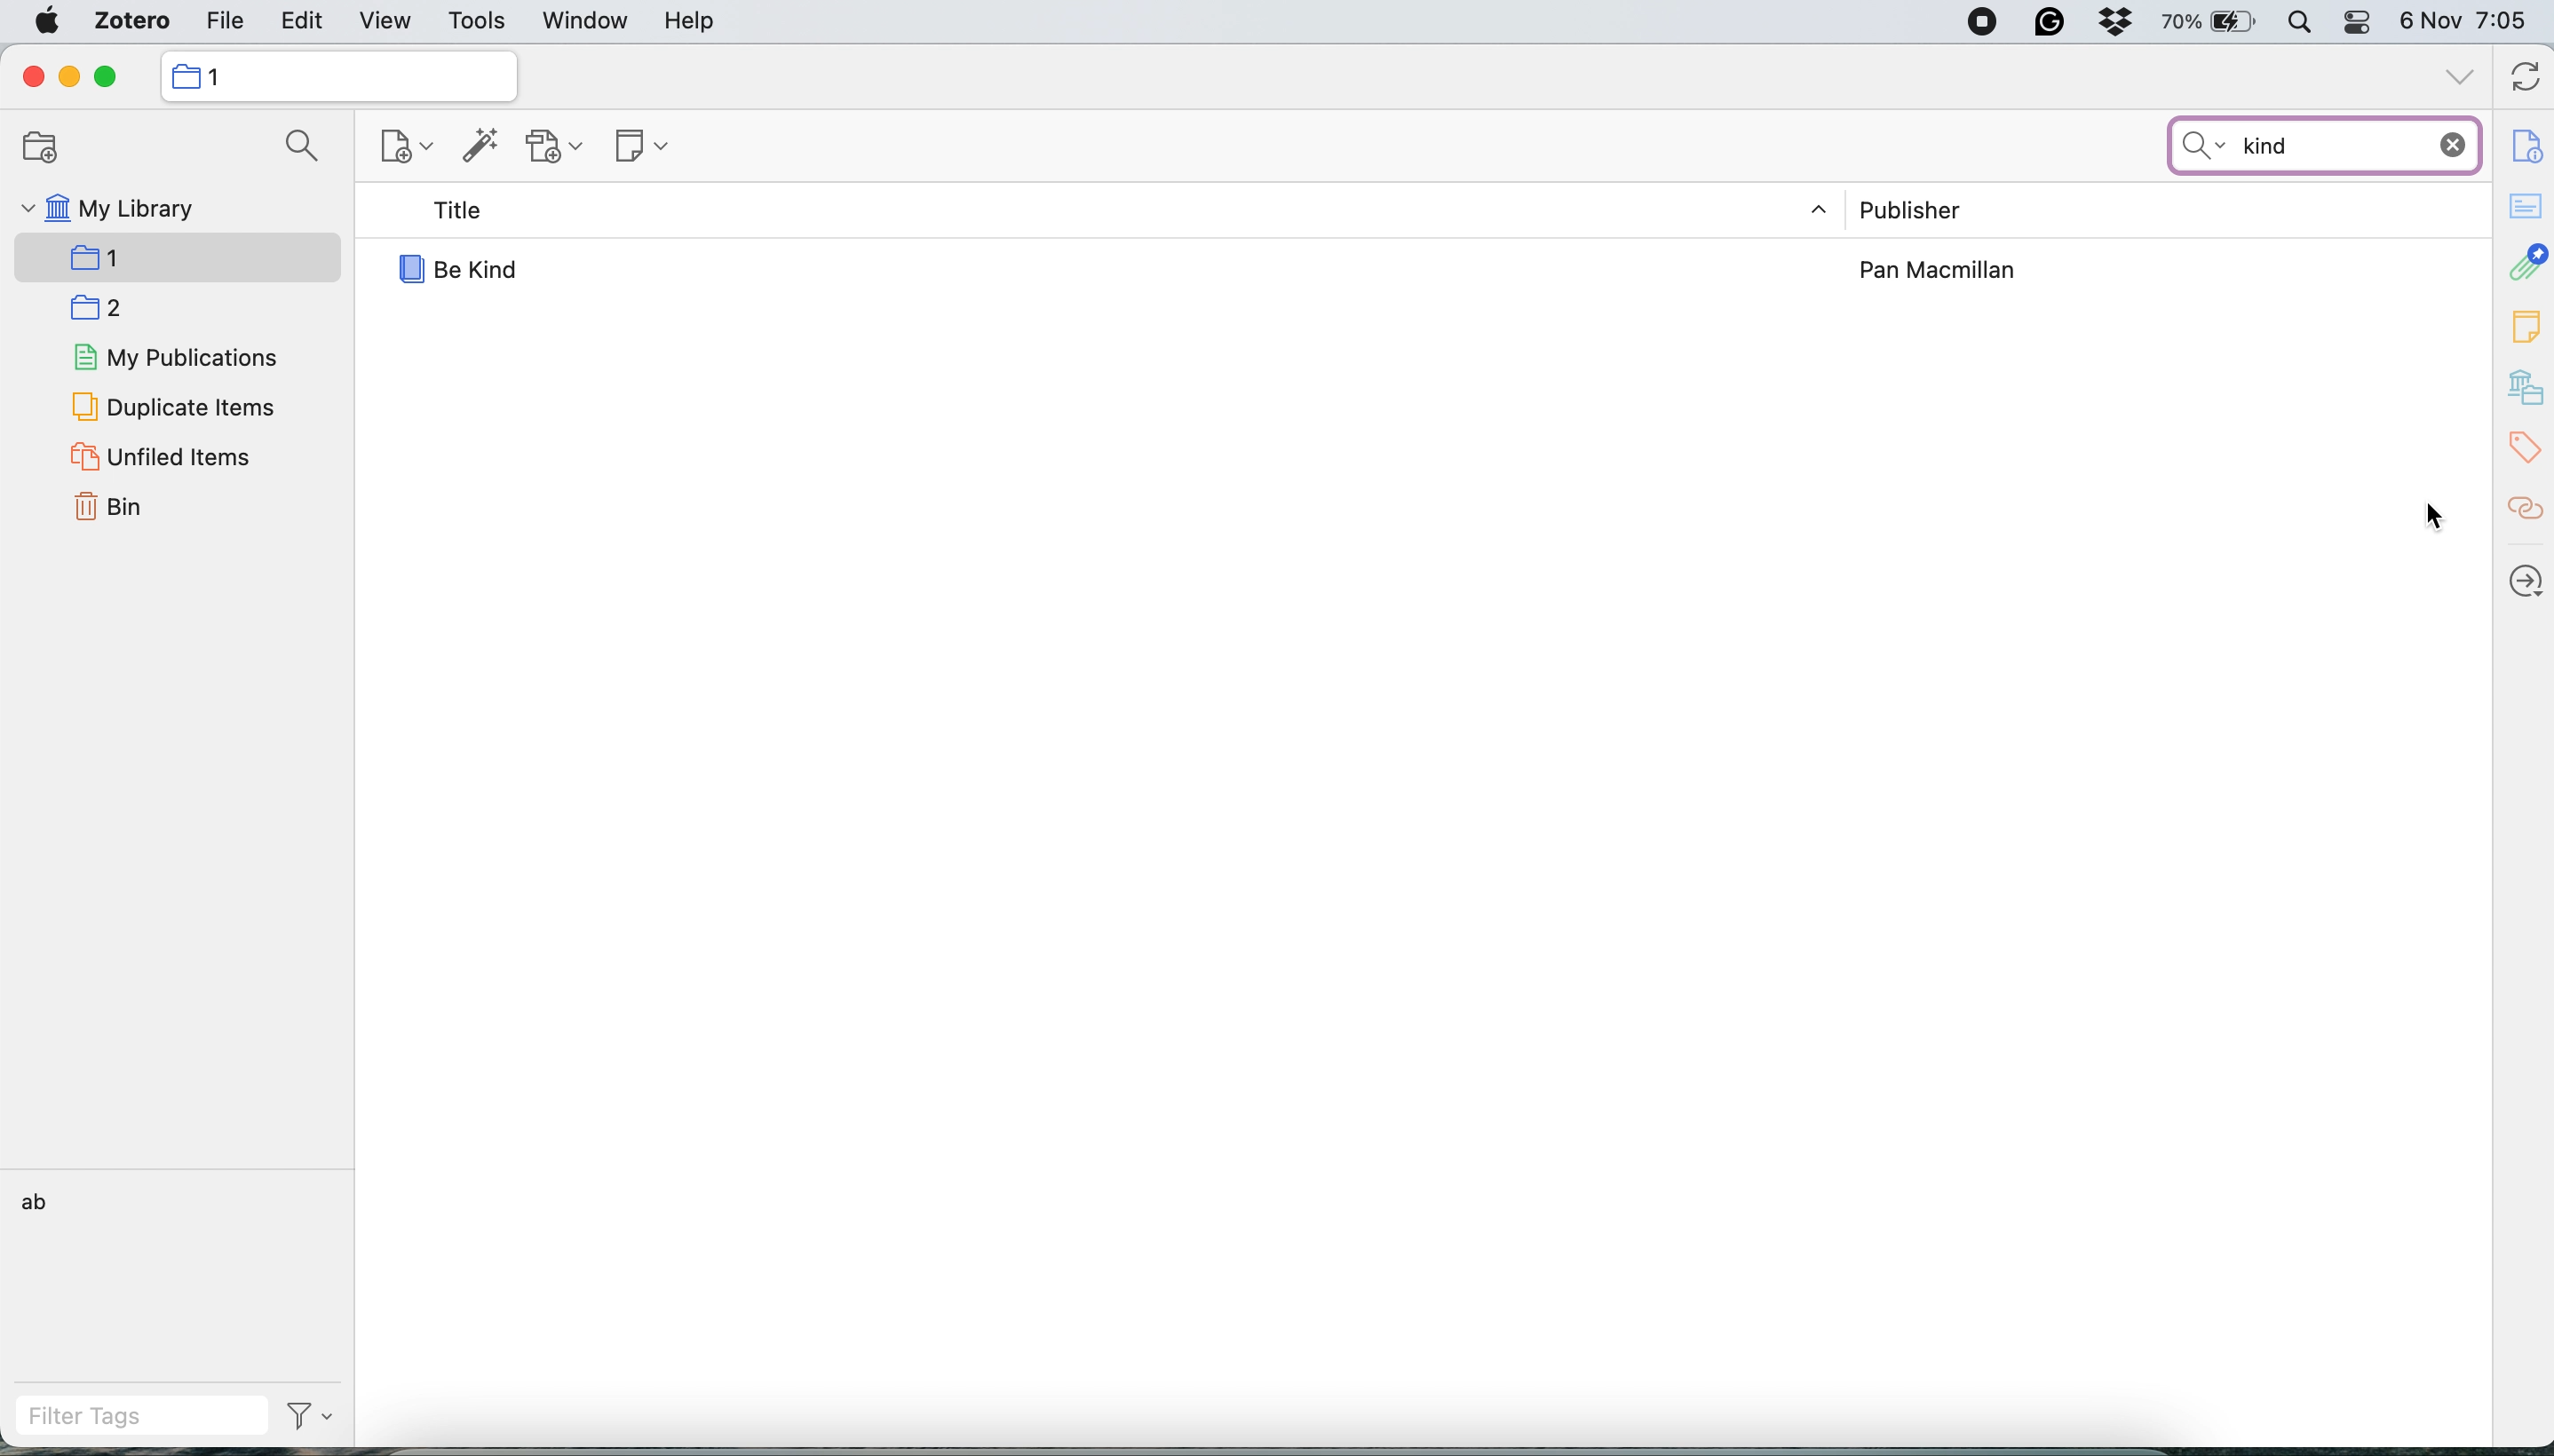 The width and height of the screenshot is (2554, 1456). What do you see at coordinates (181, 360) in the screenshot?
I see `my publications` at bounding box center [181, 360].